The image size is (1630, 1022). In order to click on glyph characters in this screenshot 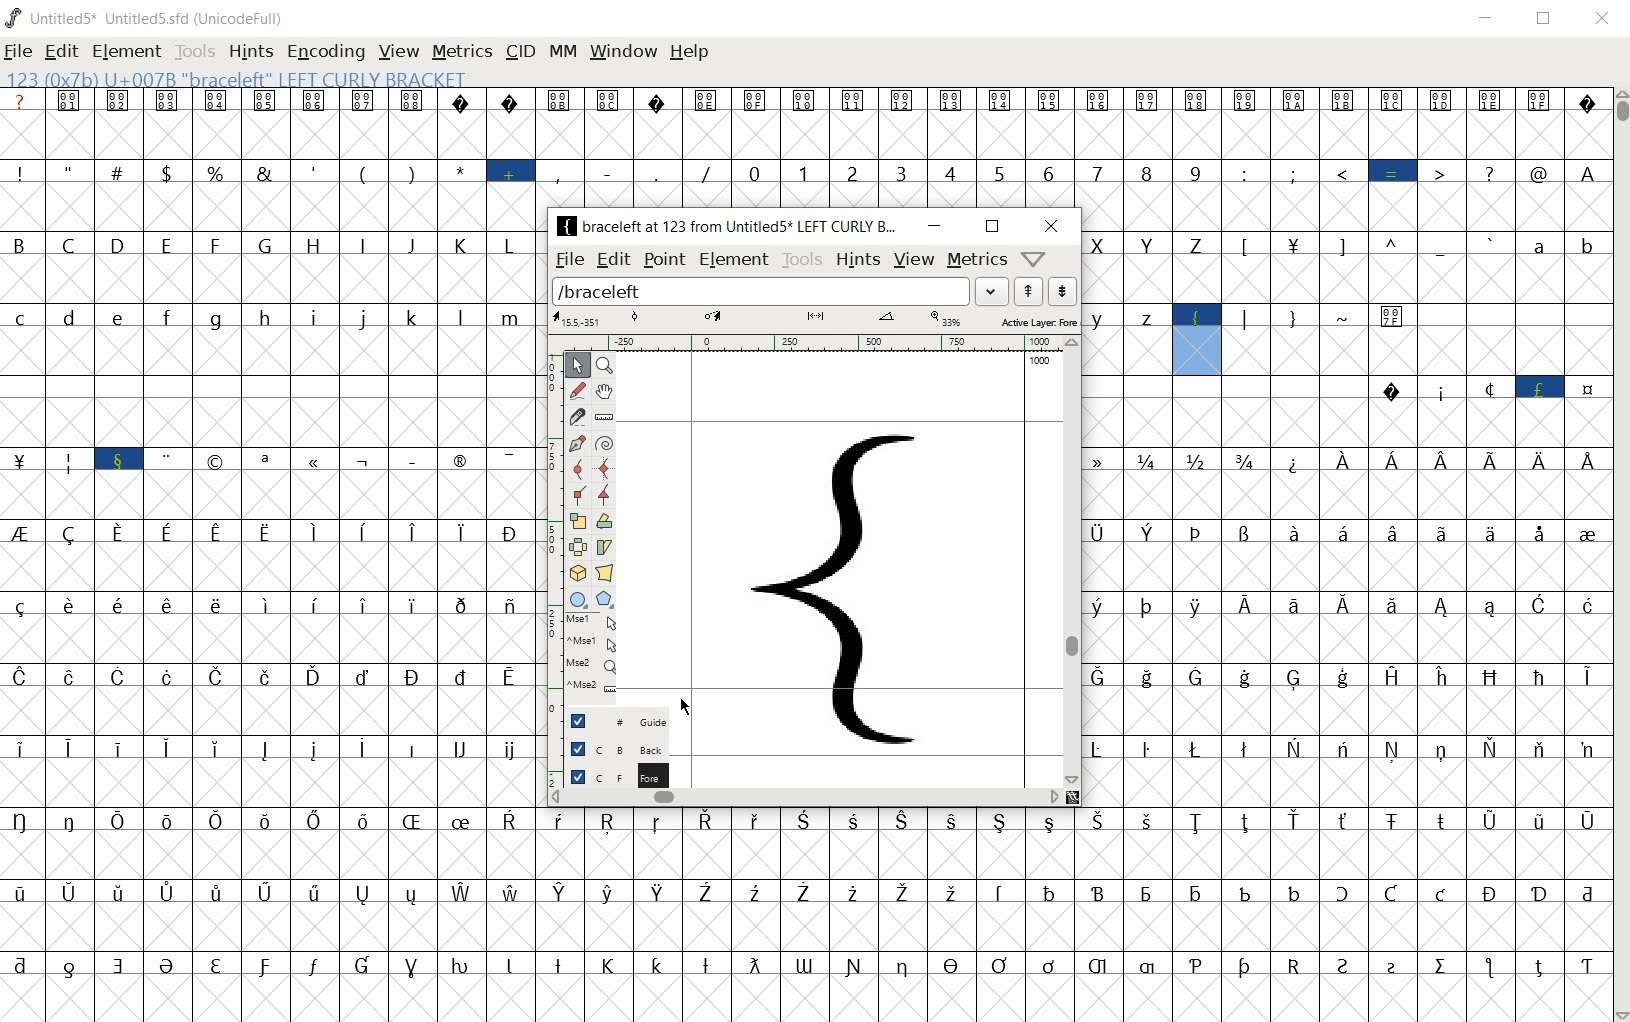, I will do `click(1072, 146)`.